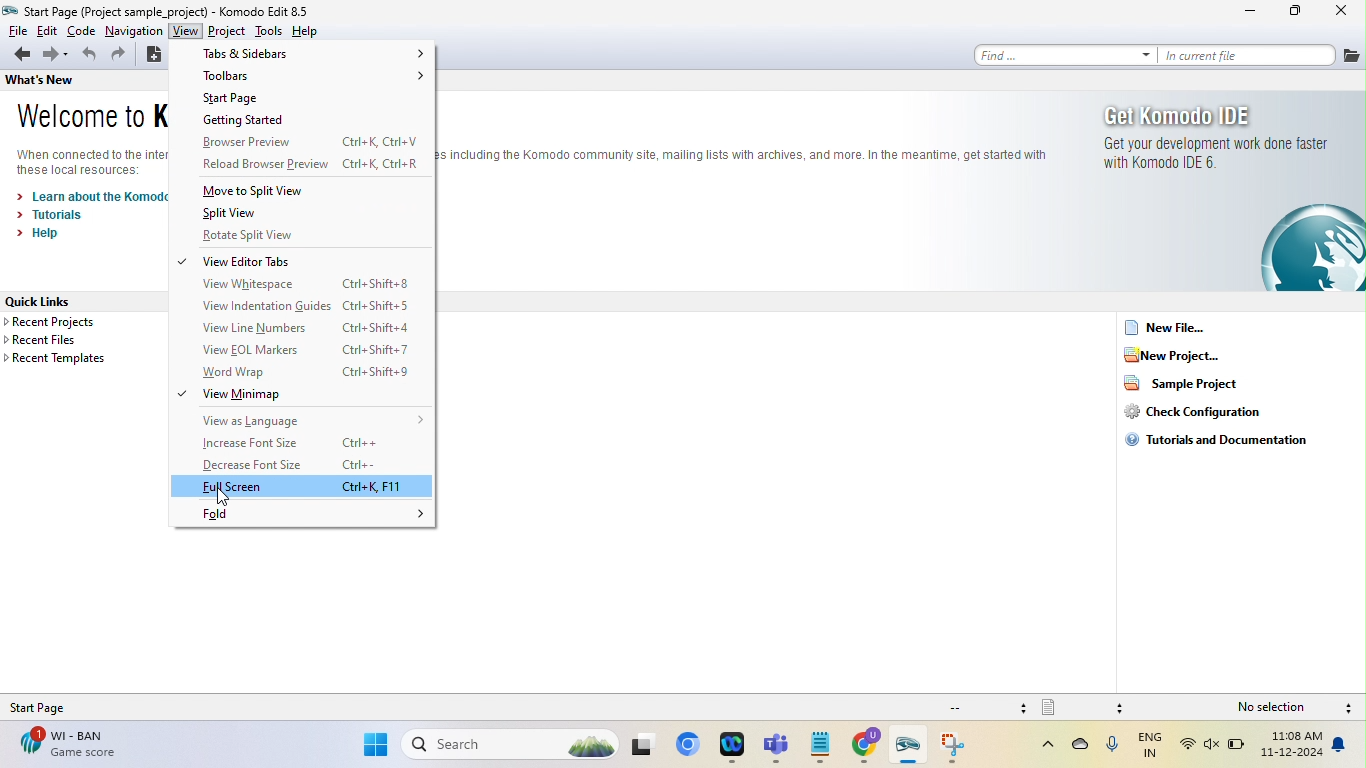 This screenshot has width=1366, height=768. Describe the element at coordinates (1197, 115) in the screenshot. I see `get komodo ide` at that location.